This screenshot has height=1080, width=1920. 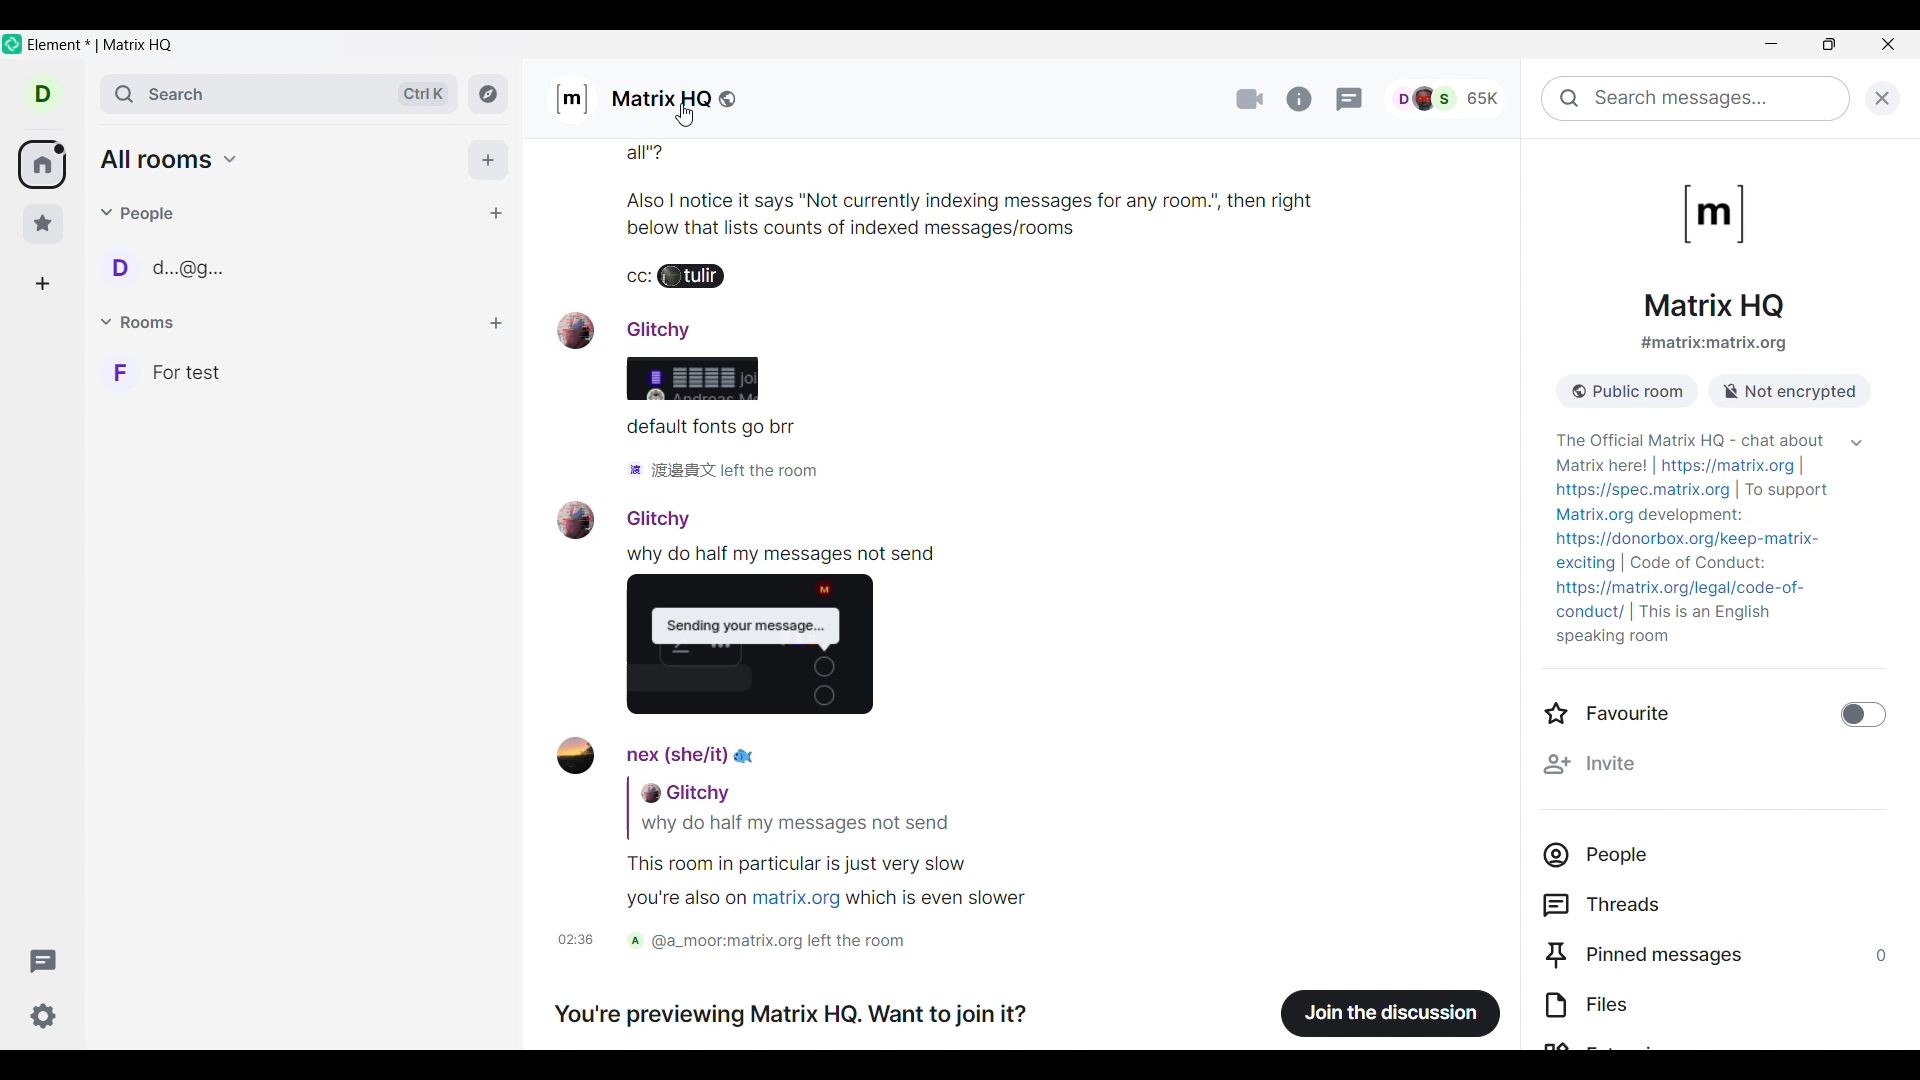 I want to click on Glitchy, so click(x=625, y=518).